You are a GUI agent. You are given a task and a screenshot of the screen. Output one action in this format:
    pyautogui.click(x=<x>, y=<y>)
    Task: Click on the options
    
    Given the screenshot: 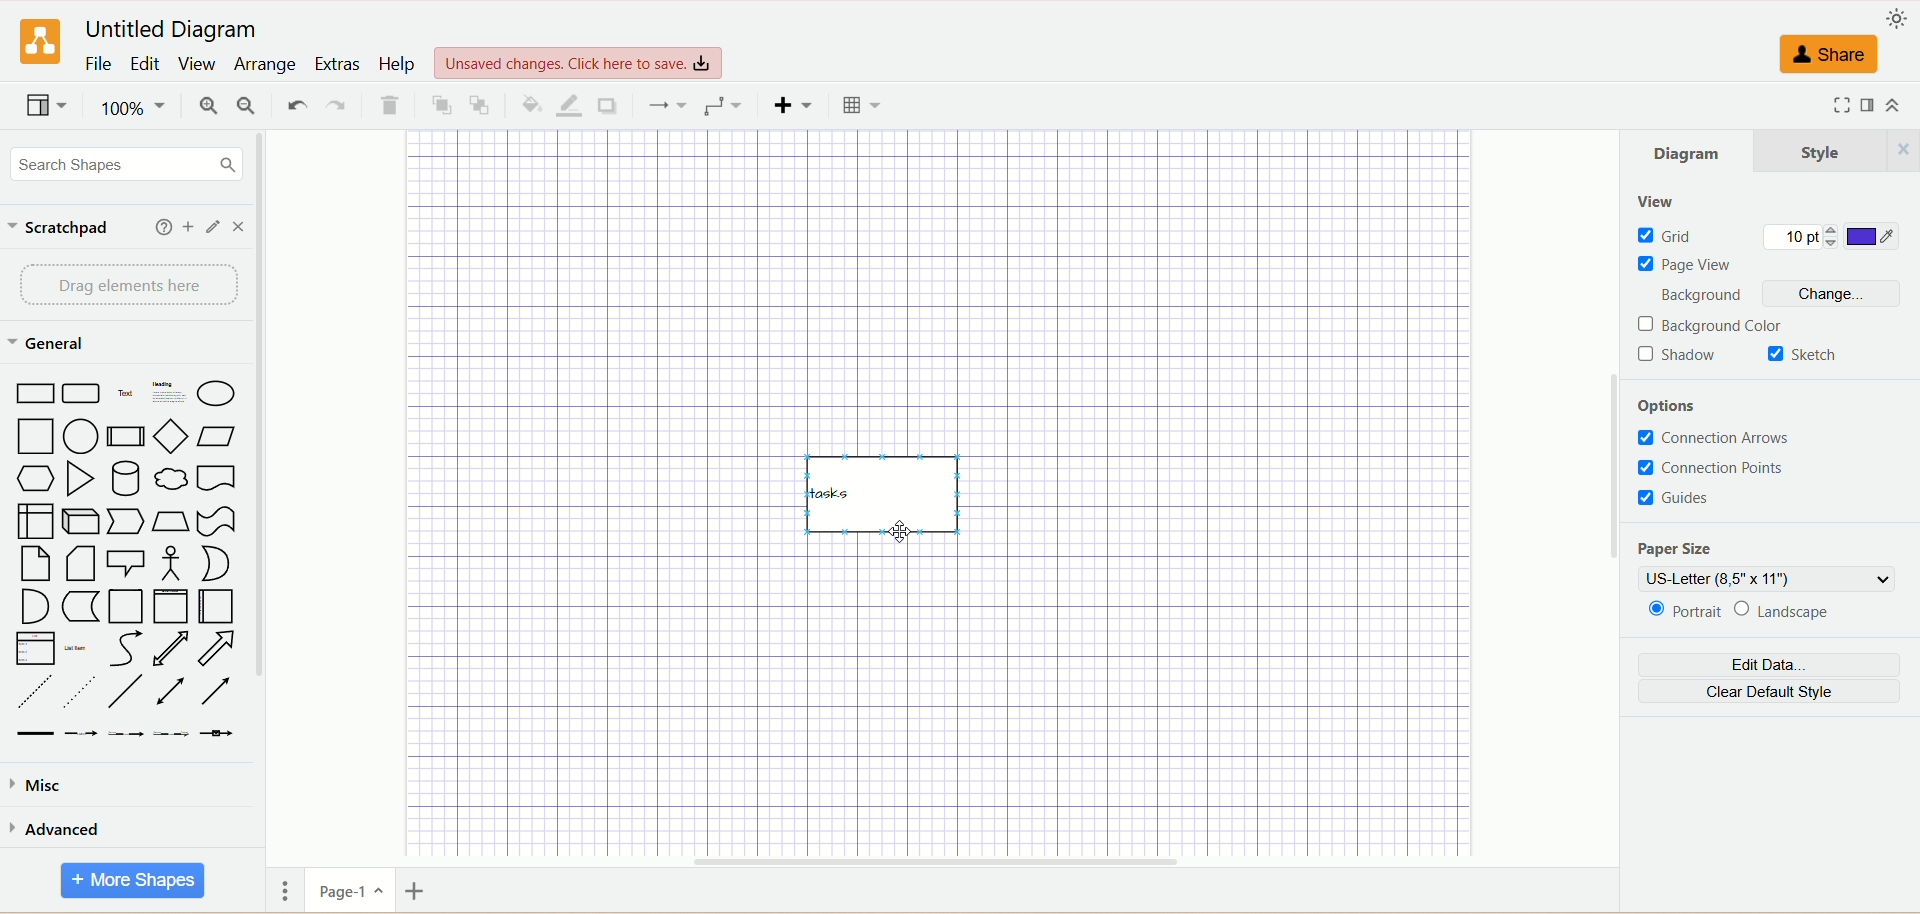 What is the action you would take?
    pyautogui.click(x=1675, y=407)
    